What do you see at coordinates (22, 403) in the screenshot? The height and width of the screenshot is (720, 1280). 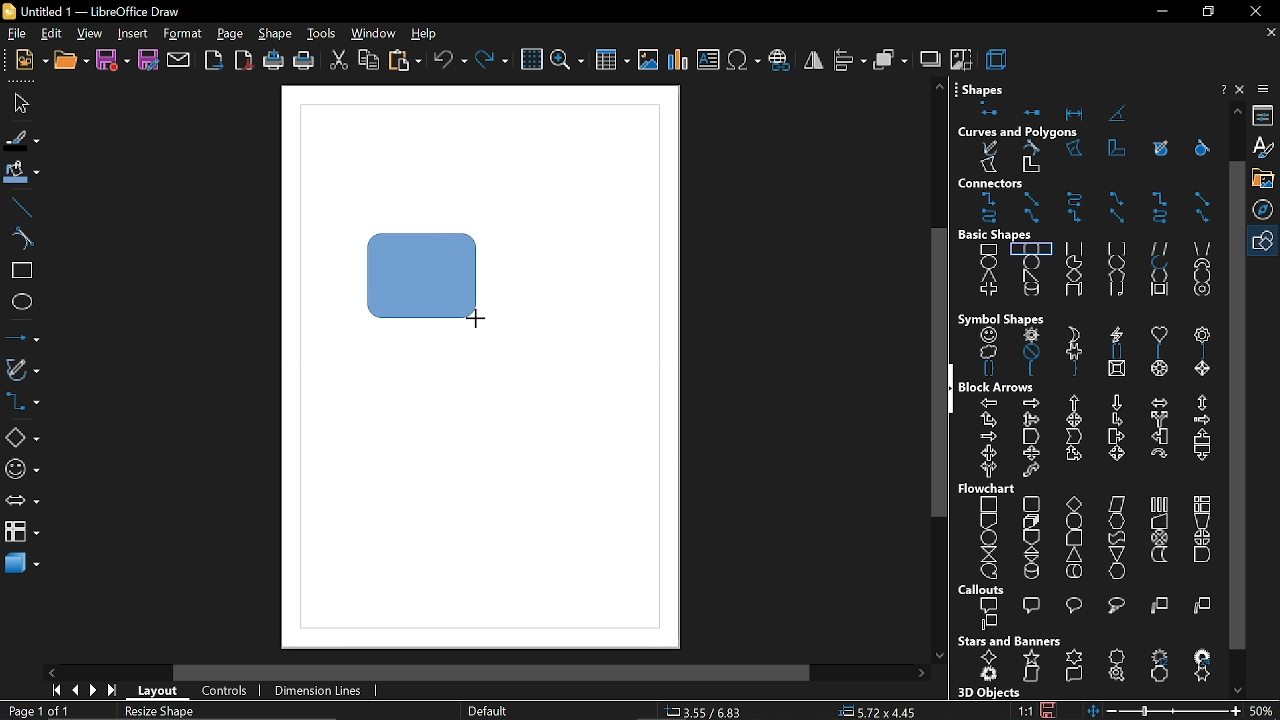 I see `connectors` at bounding box center [22, 403].